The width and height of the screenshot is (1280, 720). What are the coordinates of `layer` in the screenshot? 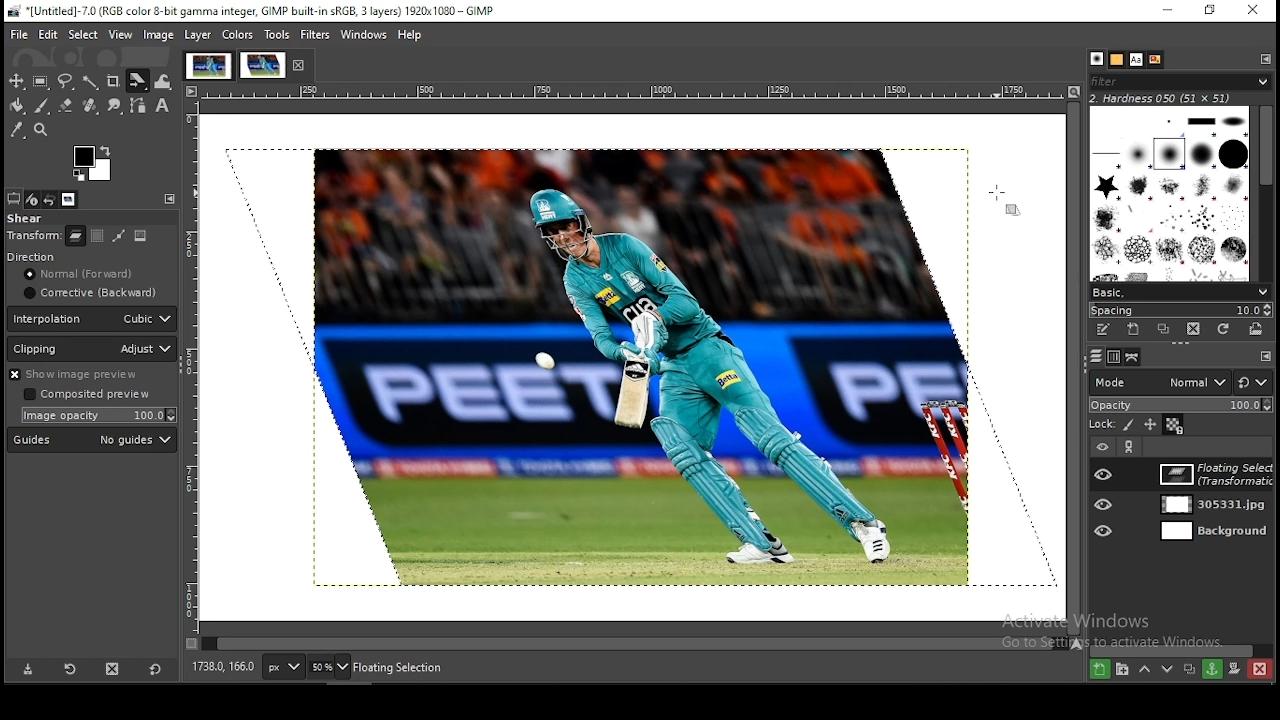 It's located at (197, 35).